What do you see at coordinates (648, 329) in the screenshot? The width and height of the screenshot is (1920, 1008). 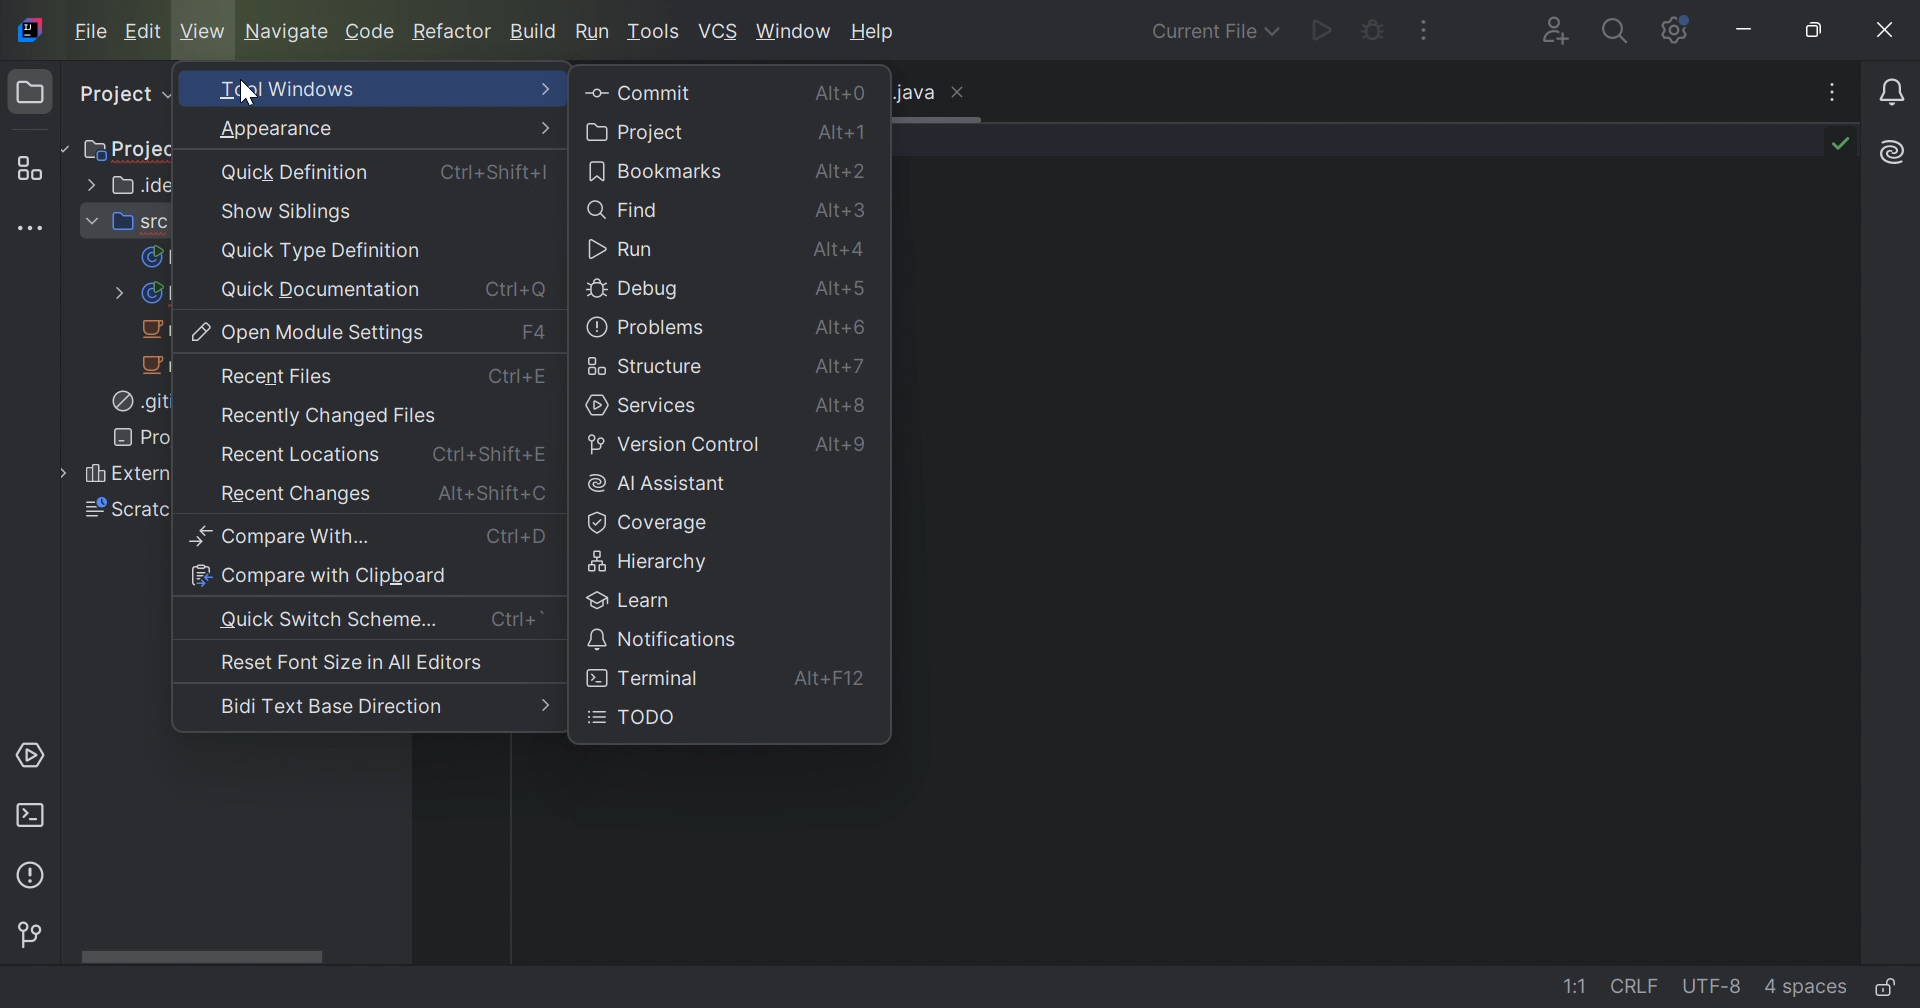 I see `Problems` at bounding box center [648, 329].